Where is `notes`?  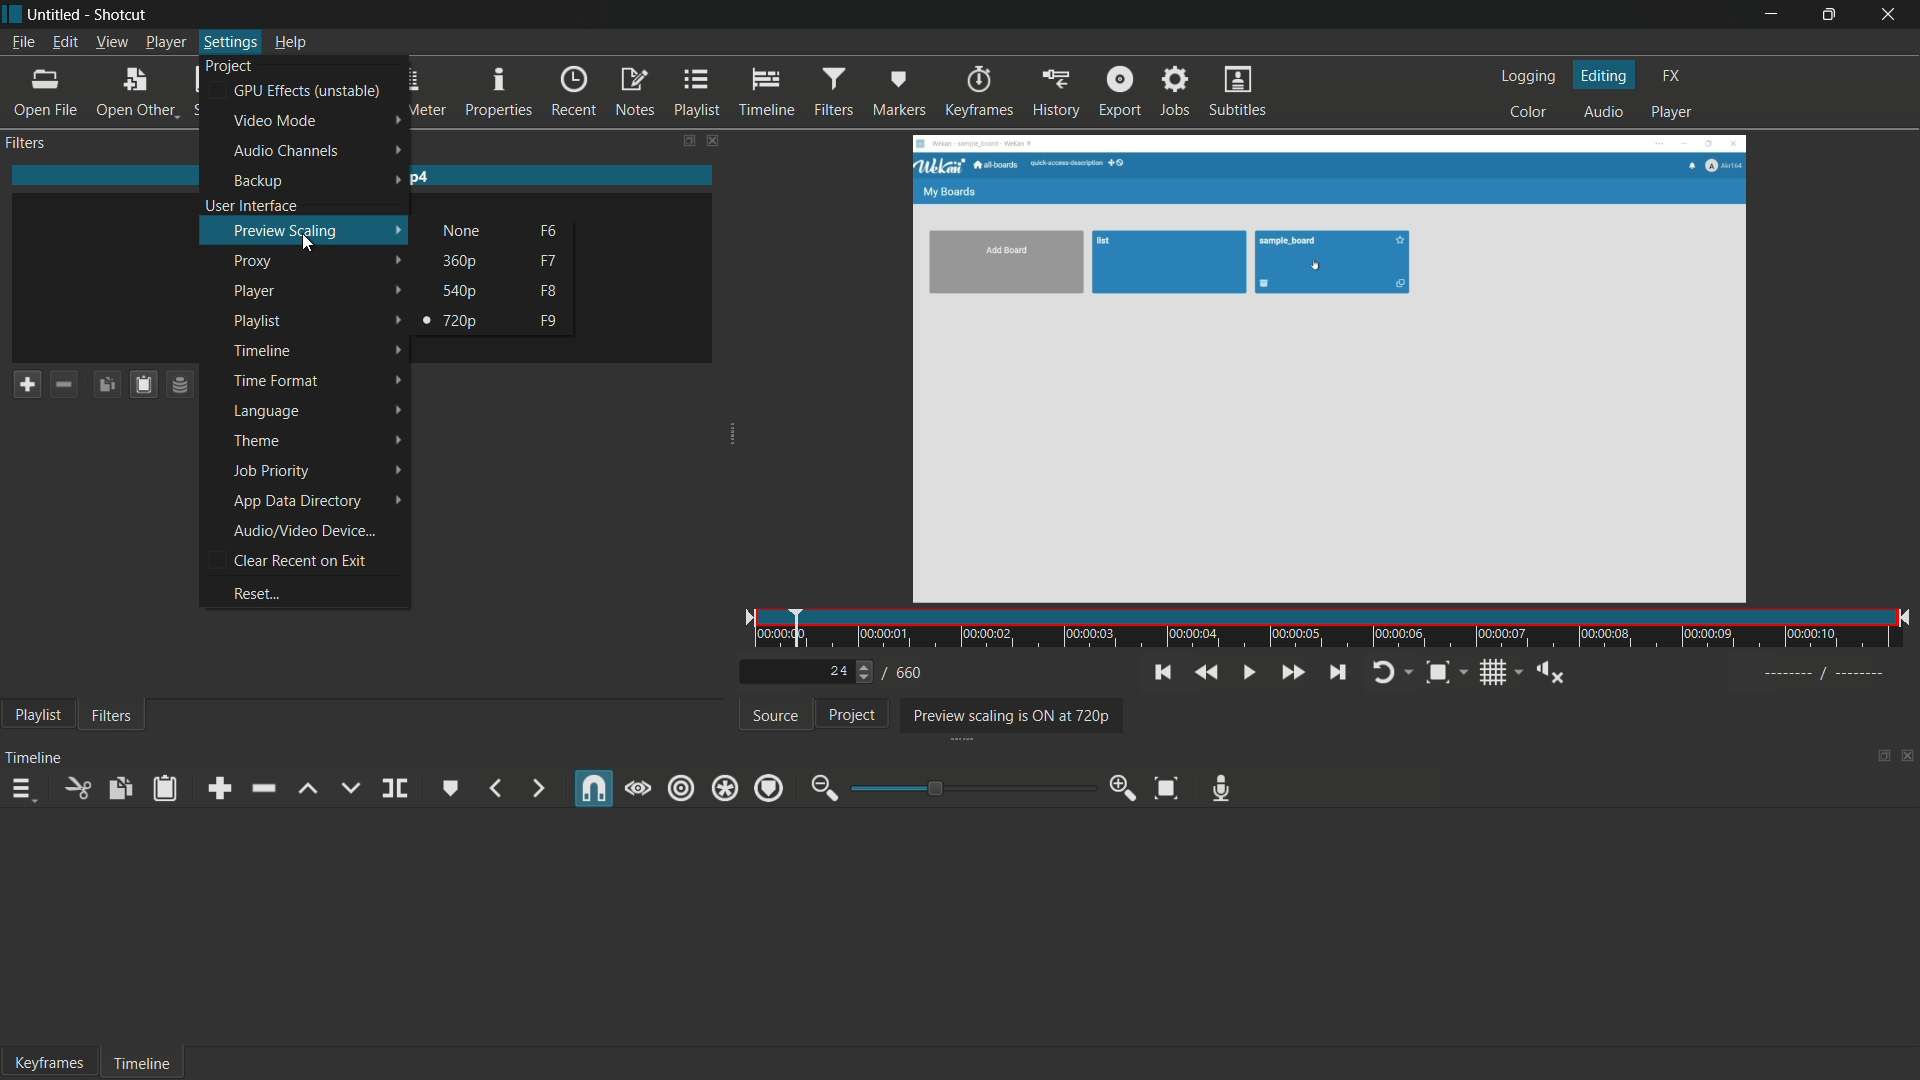 notes is located at coordinates (634, 91).